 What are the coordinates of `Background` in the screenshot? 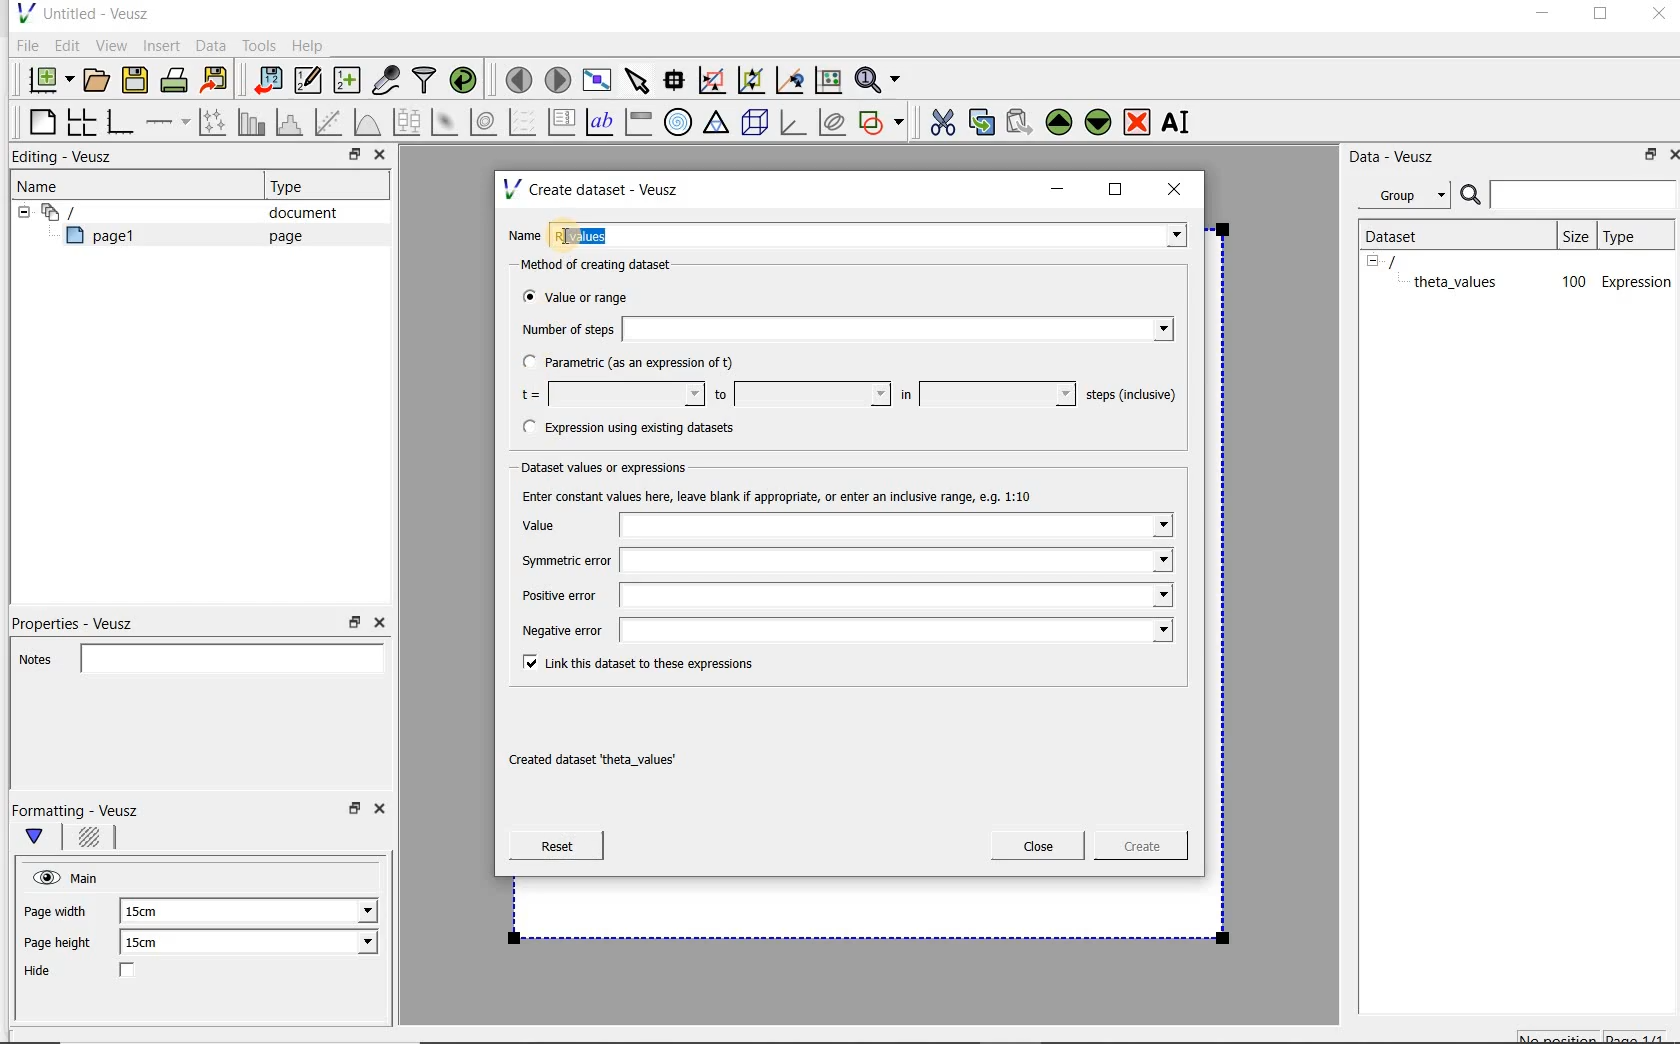 It's located at (92, 840).